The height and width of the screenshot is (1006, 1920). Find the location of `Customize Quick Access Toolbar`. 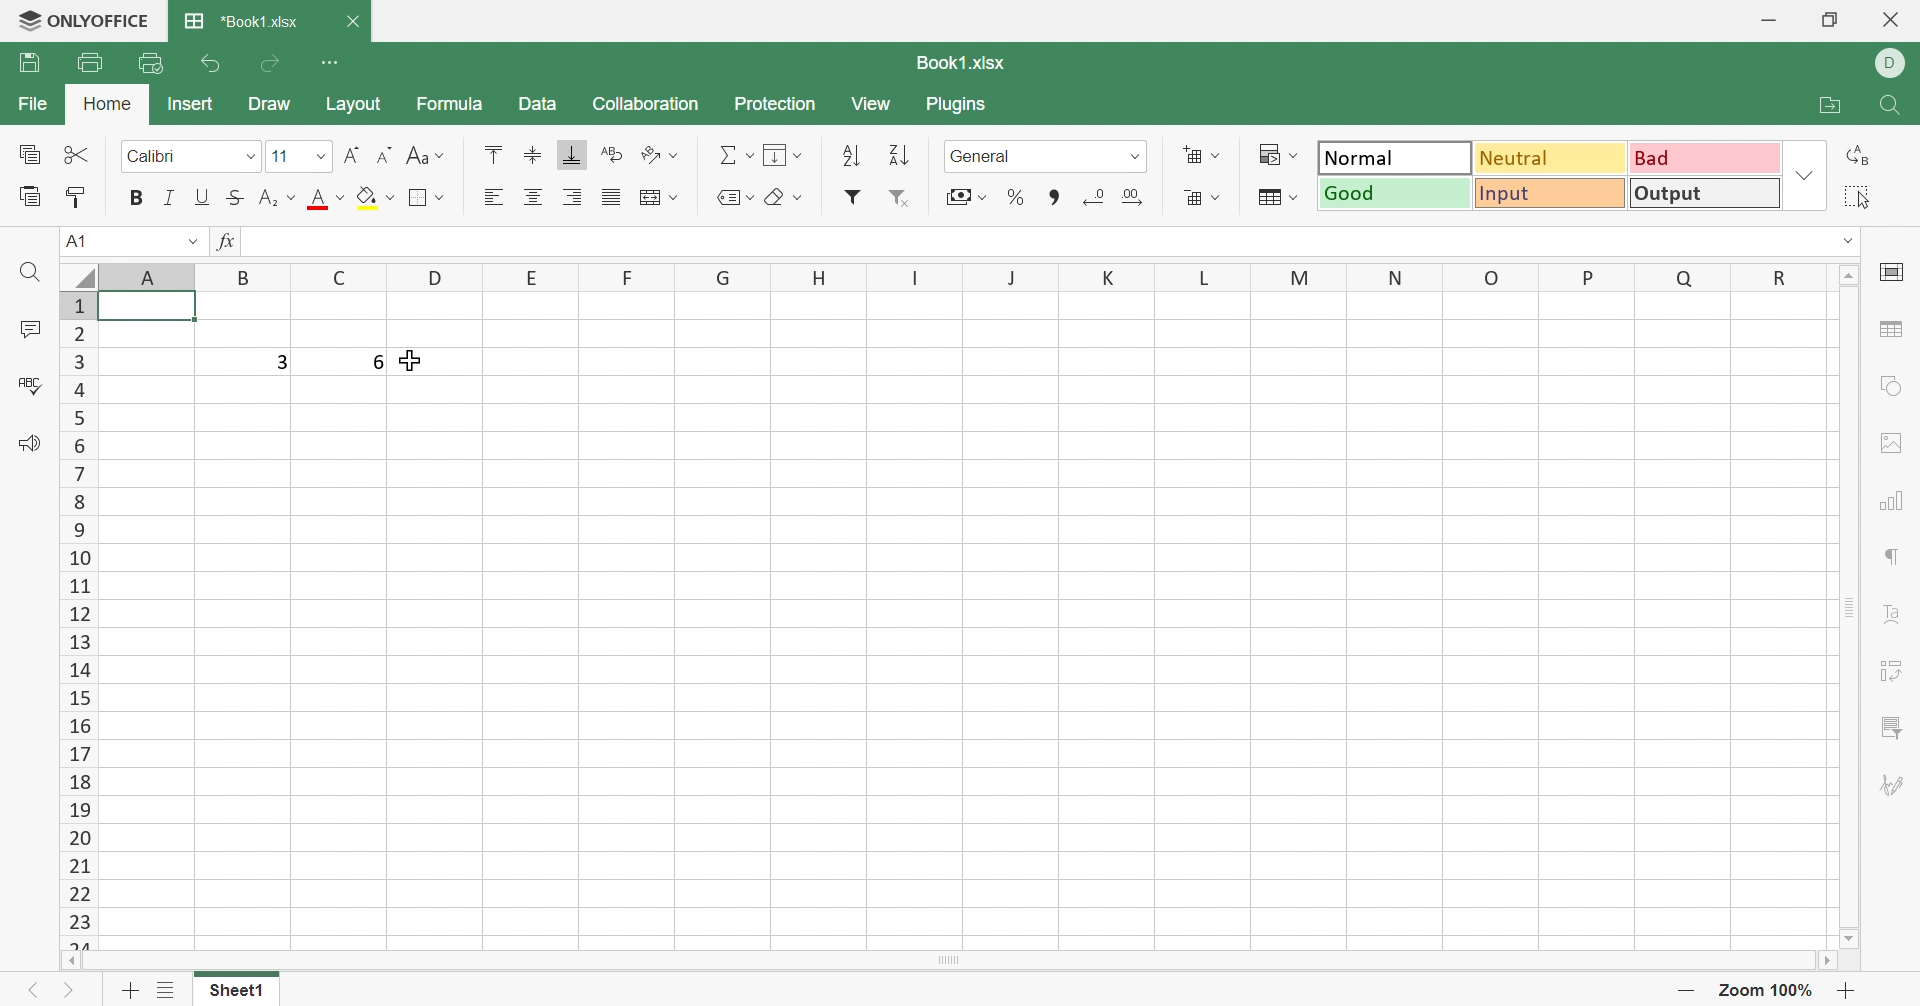

Customize Quick Access Toolbar is located at coordinates (328, 61).